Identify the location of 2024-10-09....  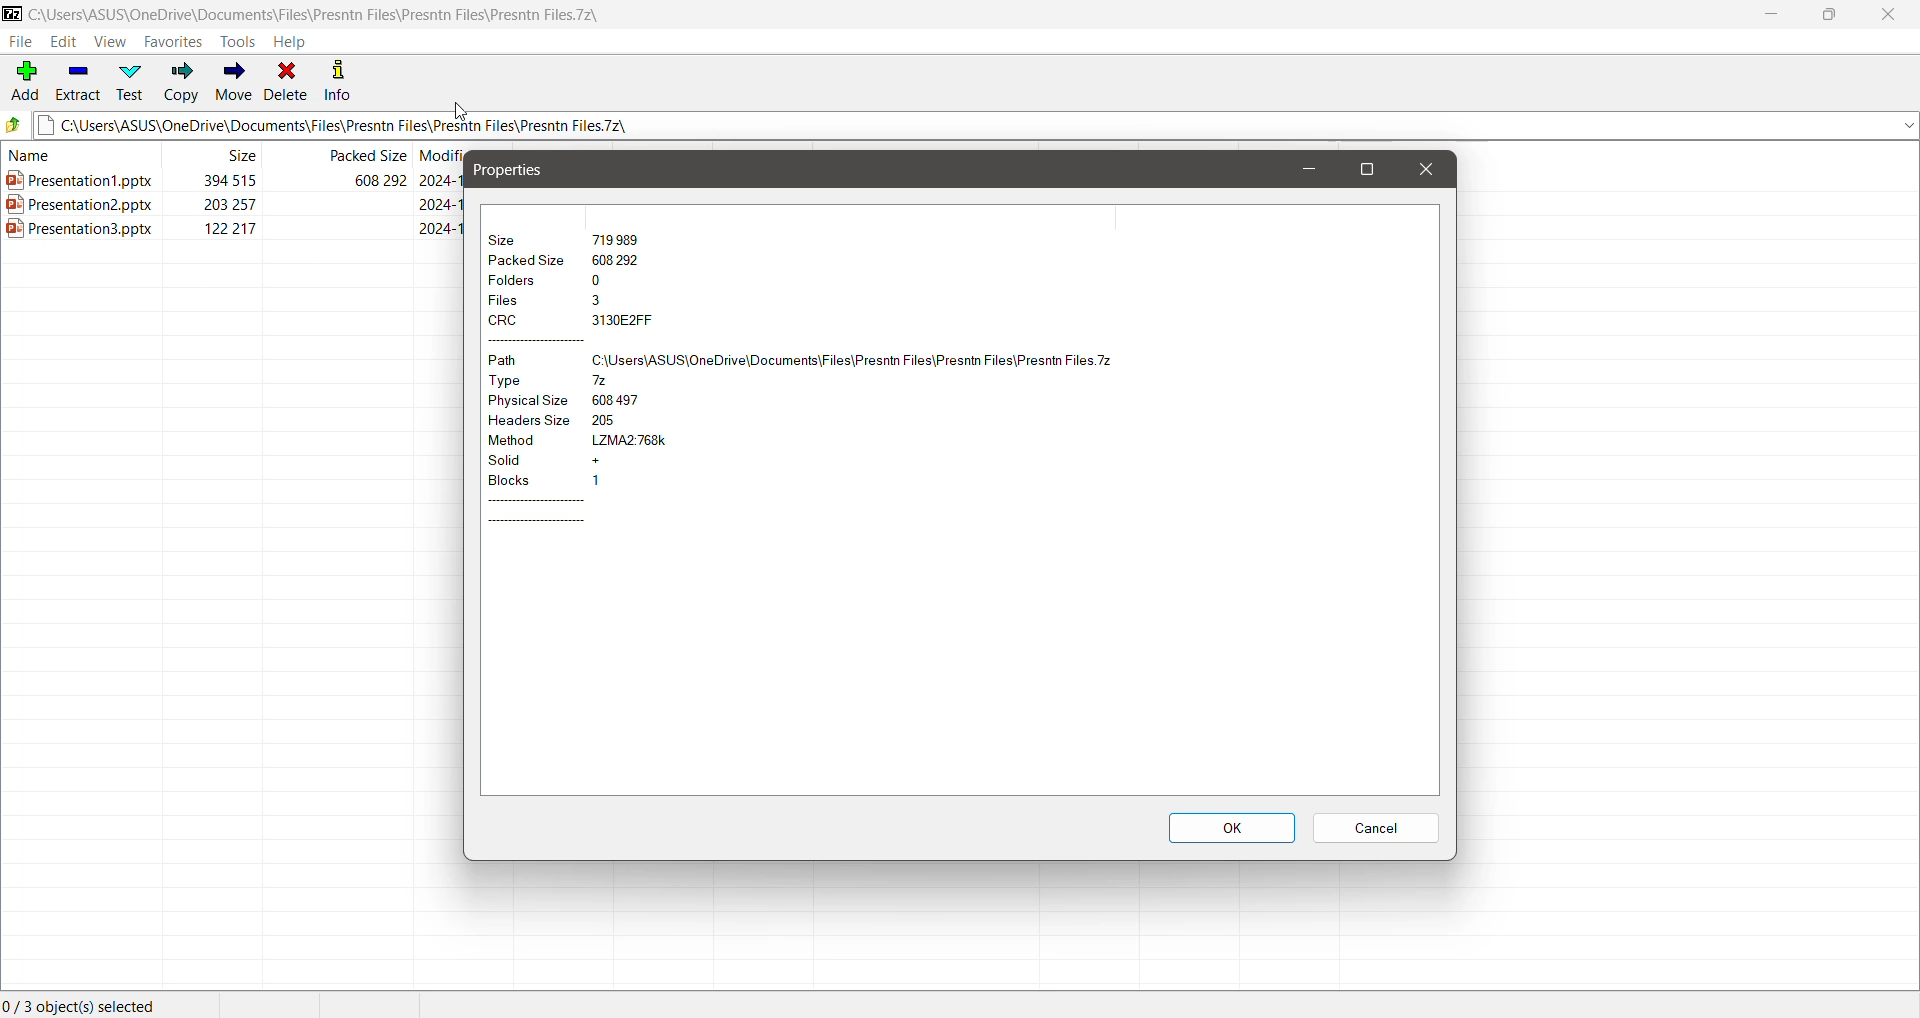
(437, 229).